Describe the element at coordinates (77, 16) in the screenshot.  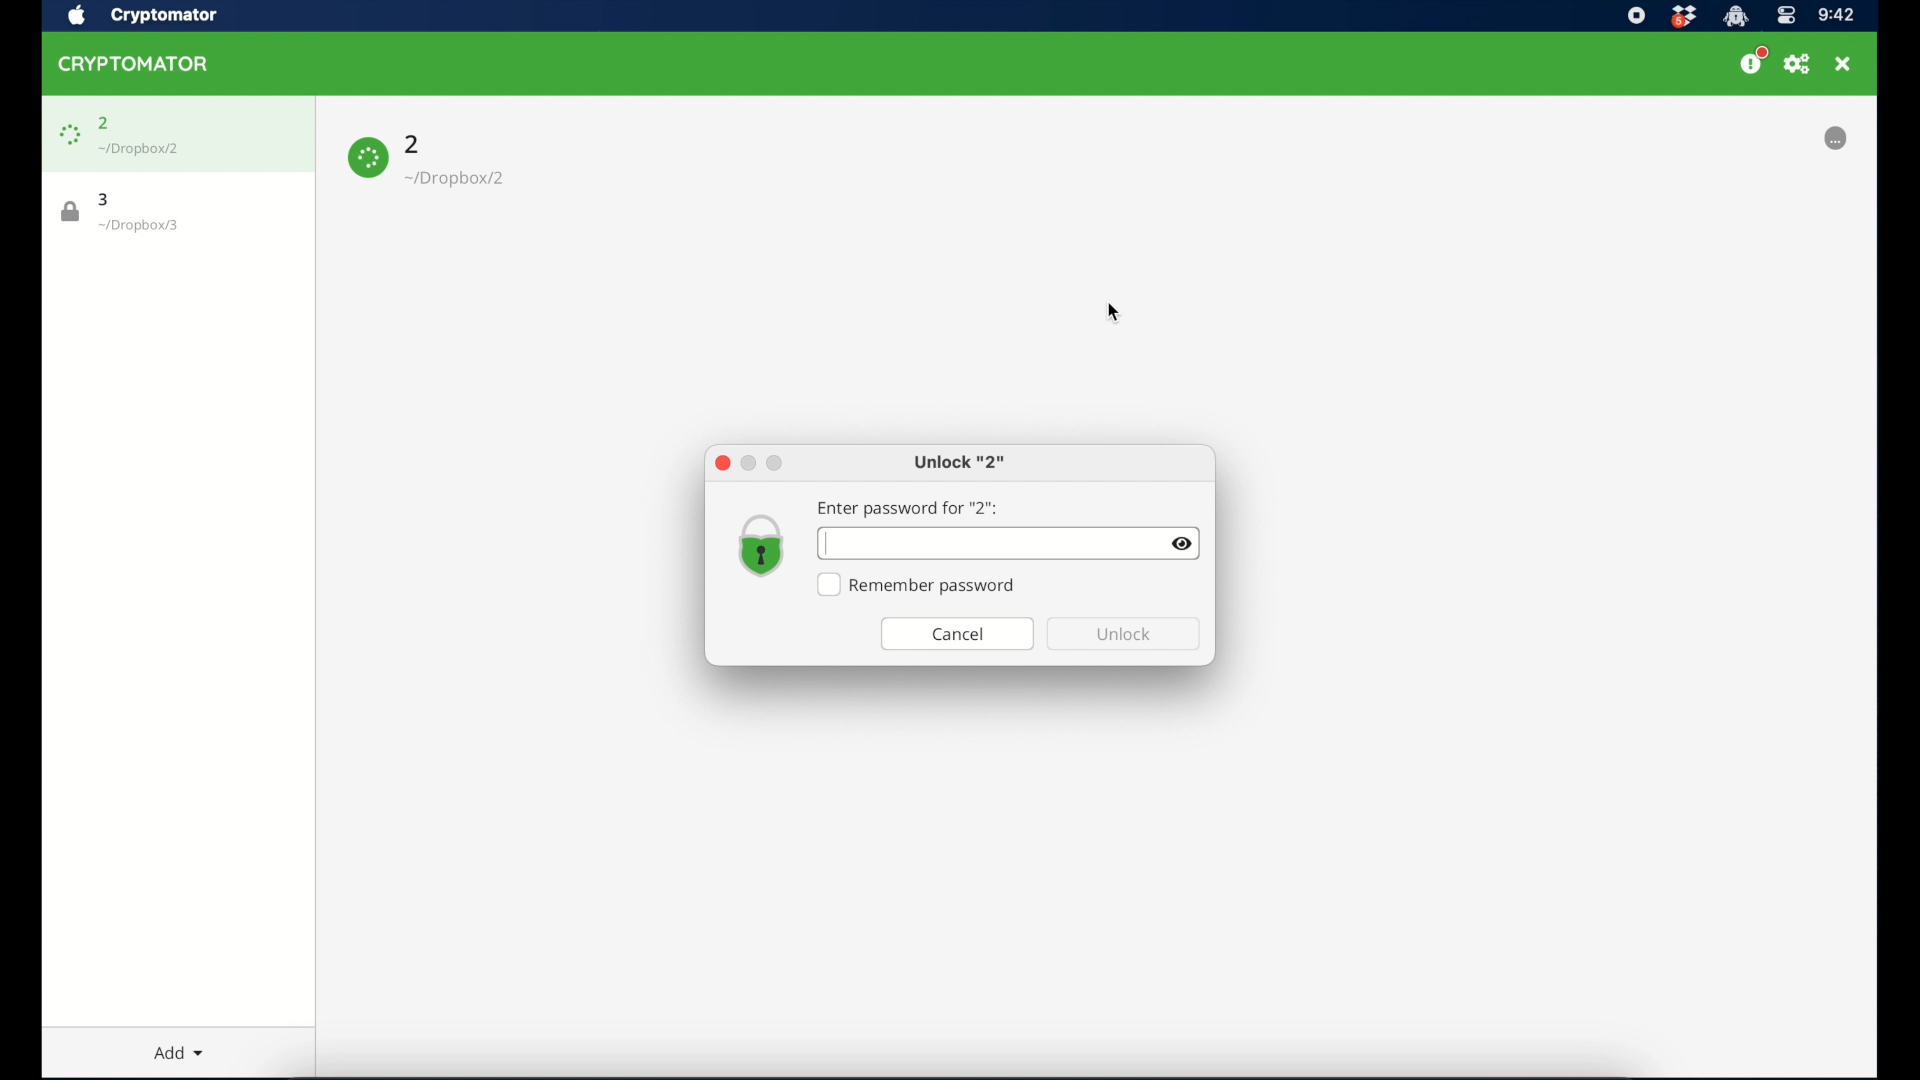
I see `apple icon` at that location.